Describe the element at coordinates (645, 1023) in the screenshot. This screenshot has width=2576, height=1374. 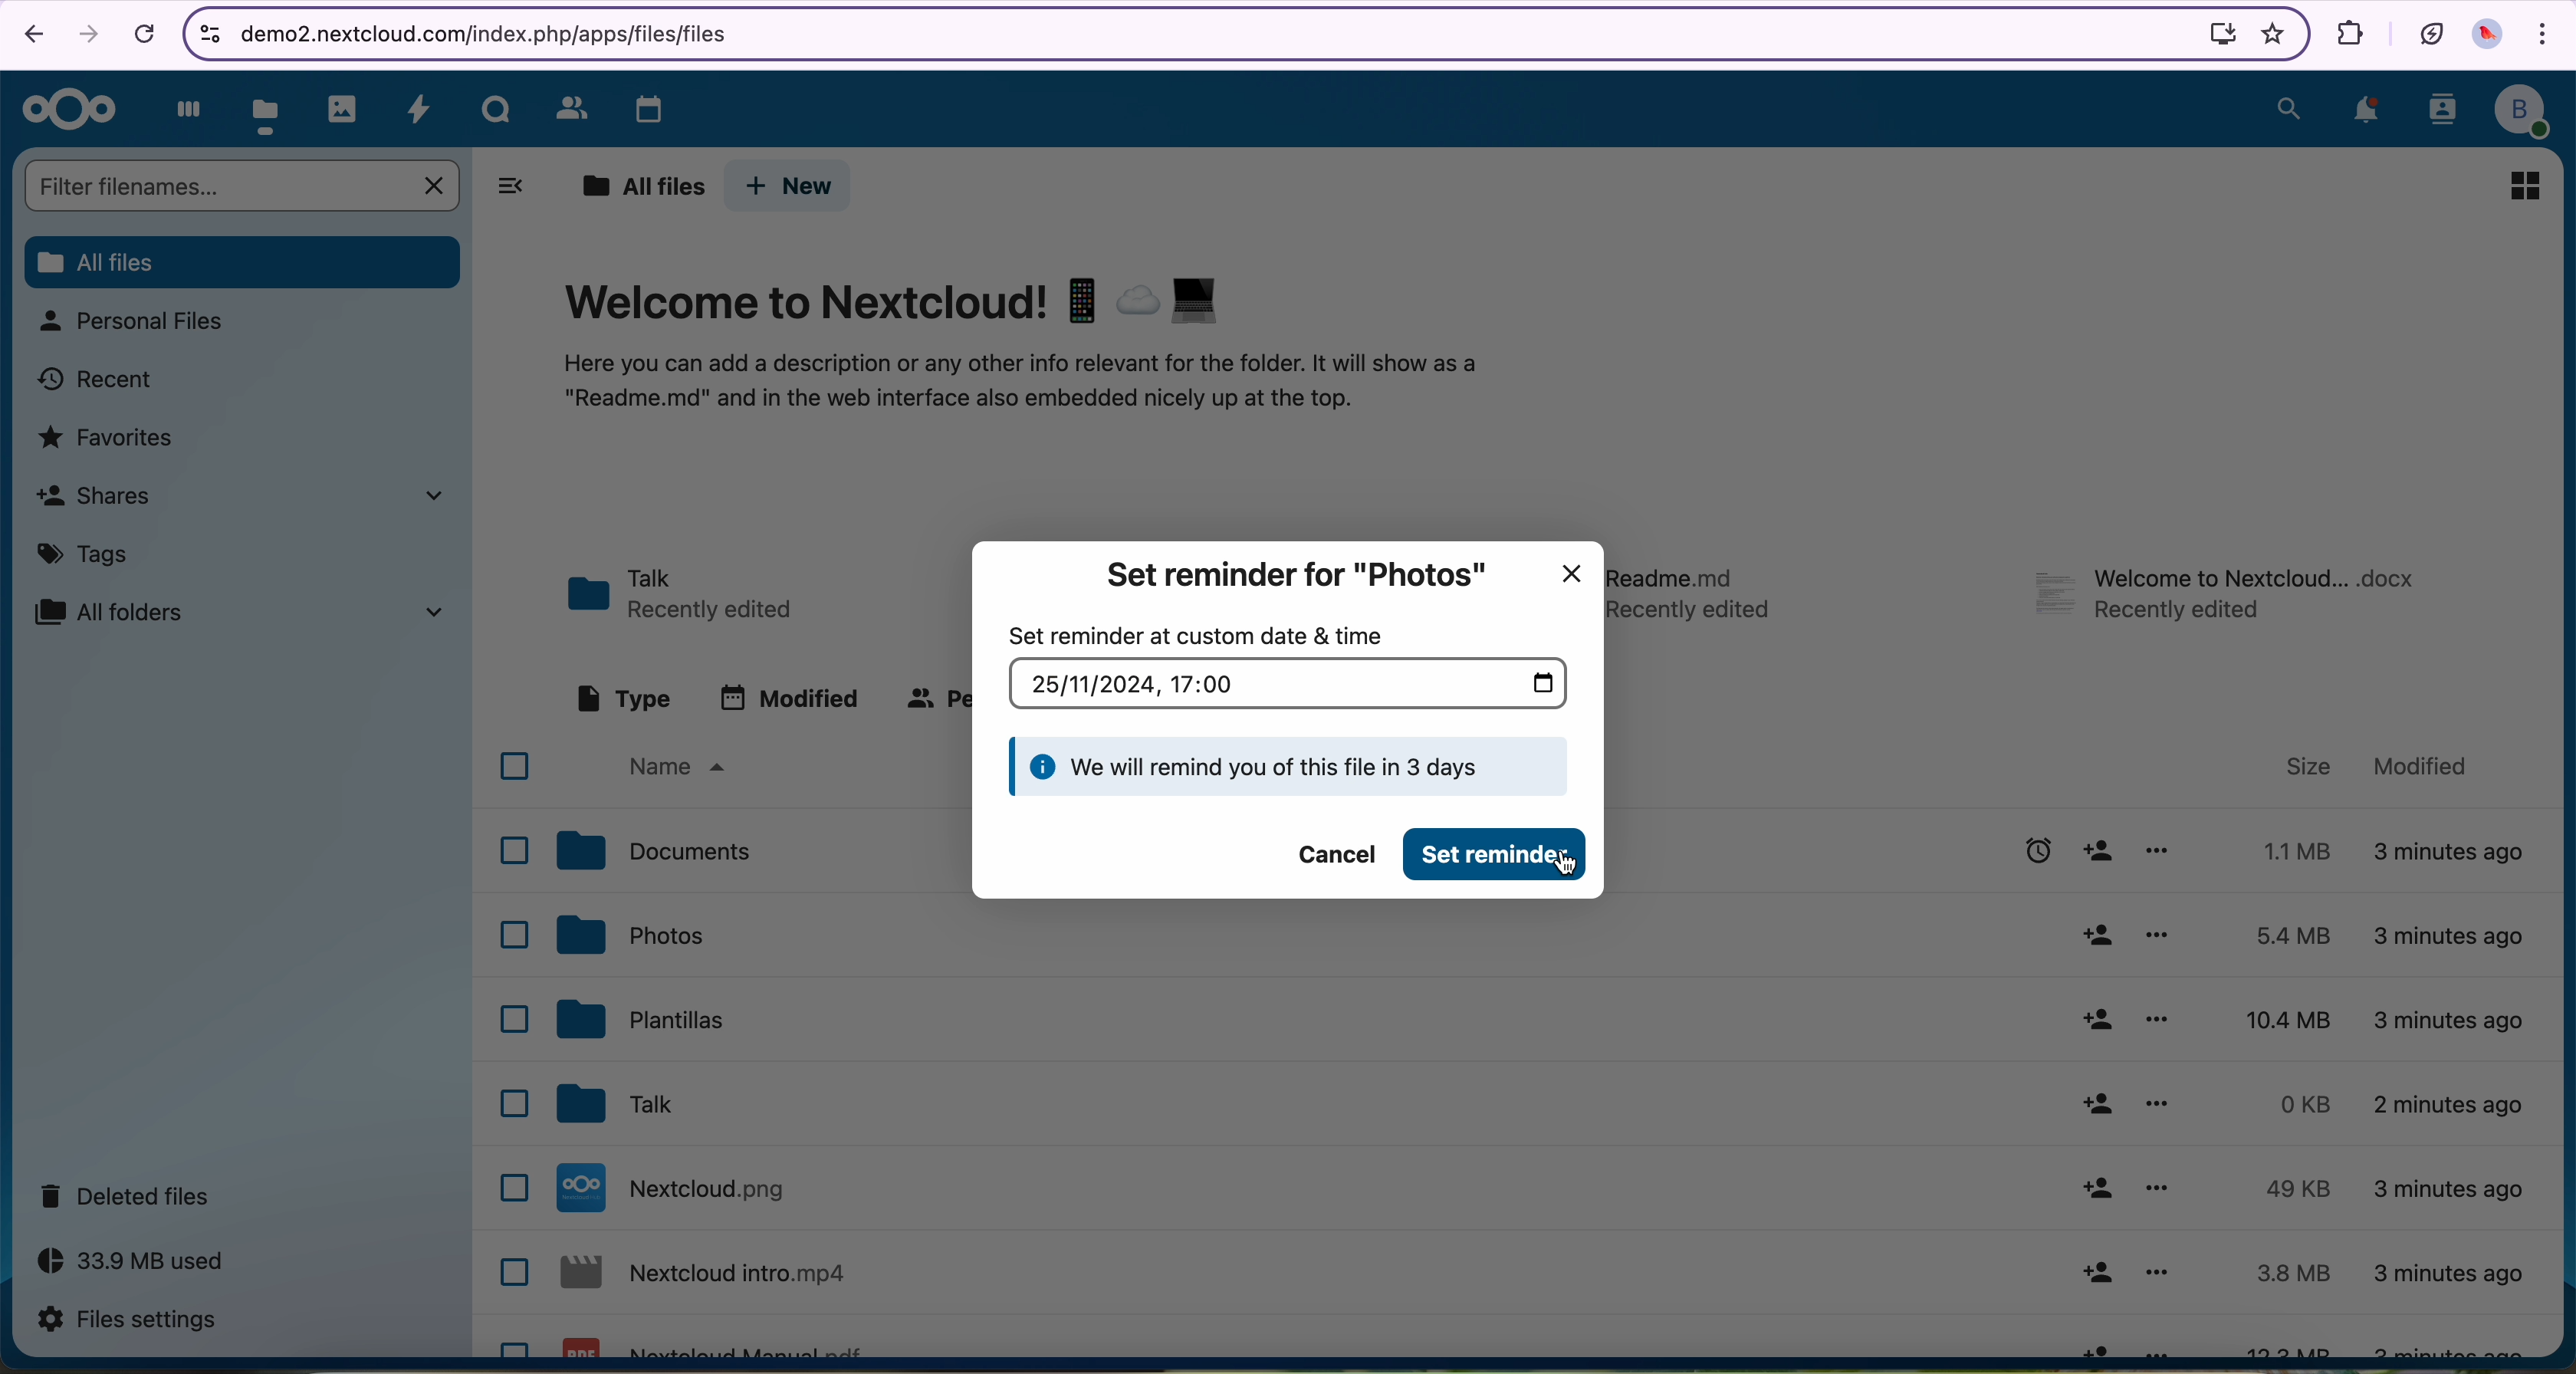
I see `templates` at that location.